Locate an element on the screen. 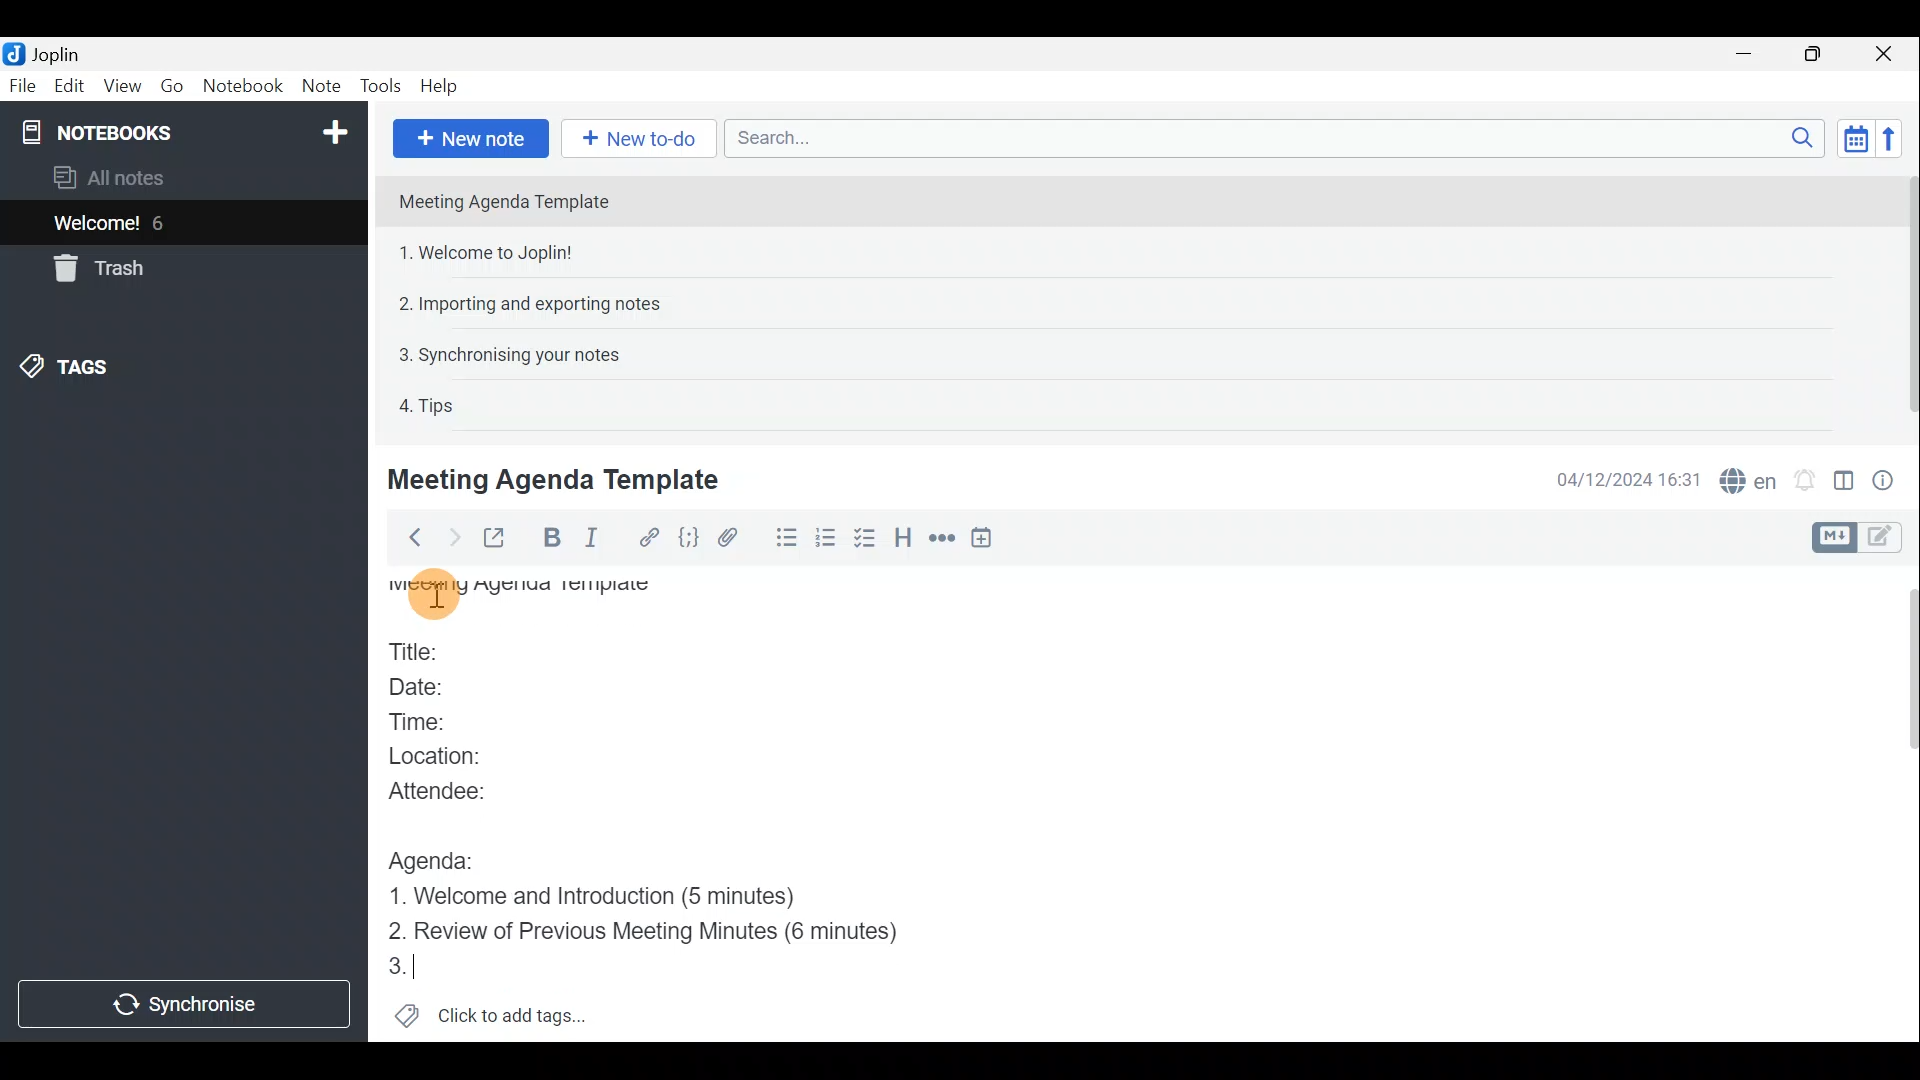 This screenshot has height=1080, width=1920. Attach file is located at coordinates (737, 538).